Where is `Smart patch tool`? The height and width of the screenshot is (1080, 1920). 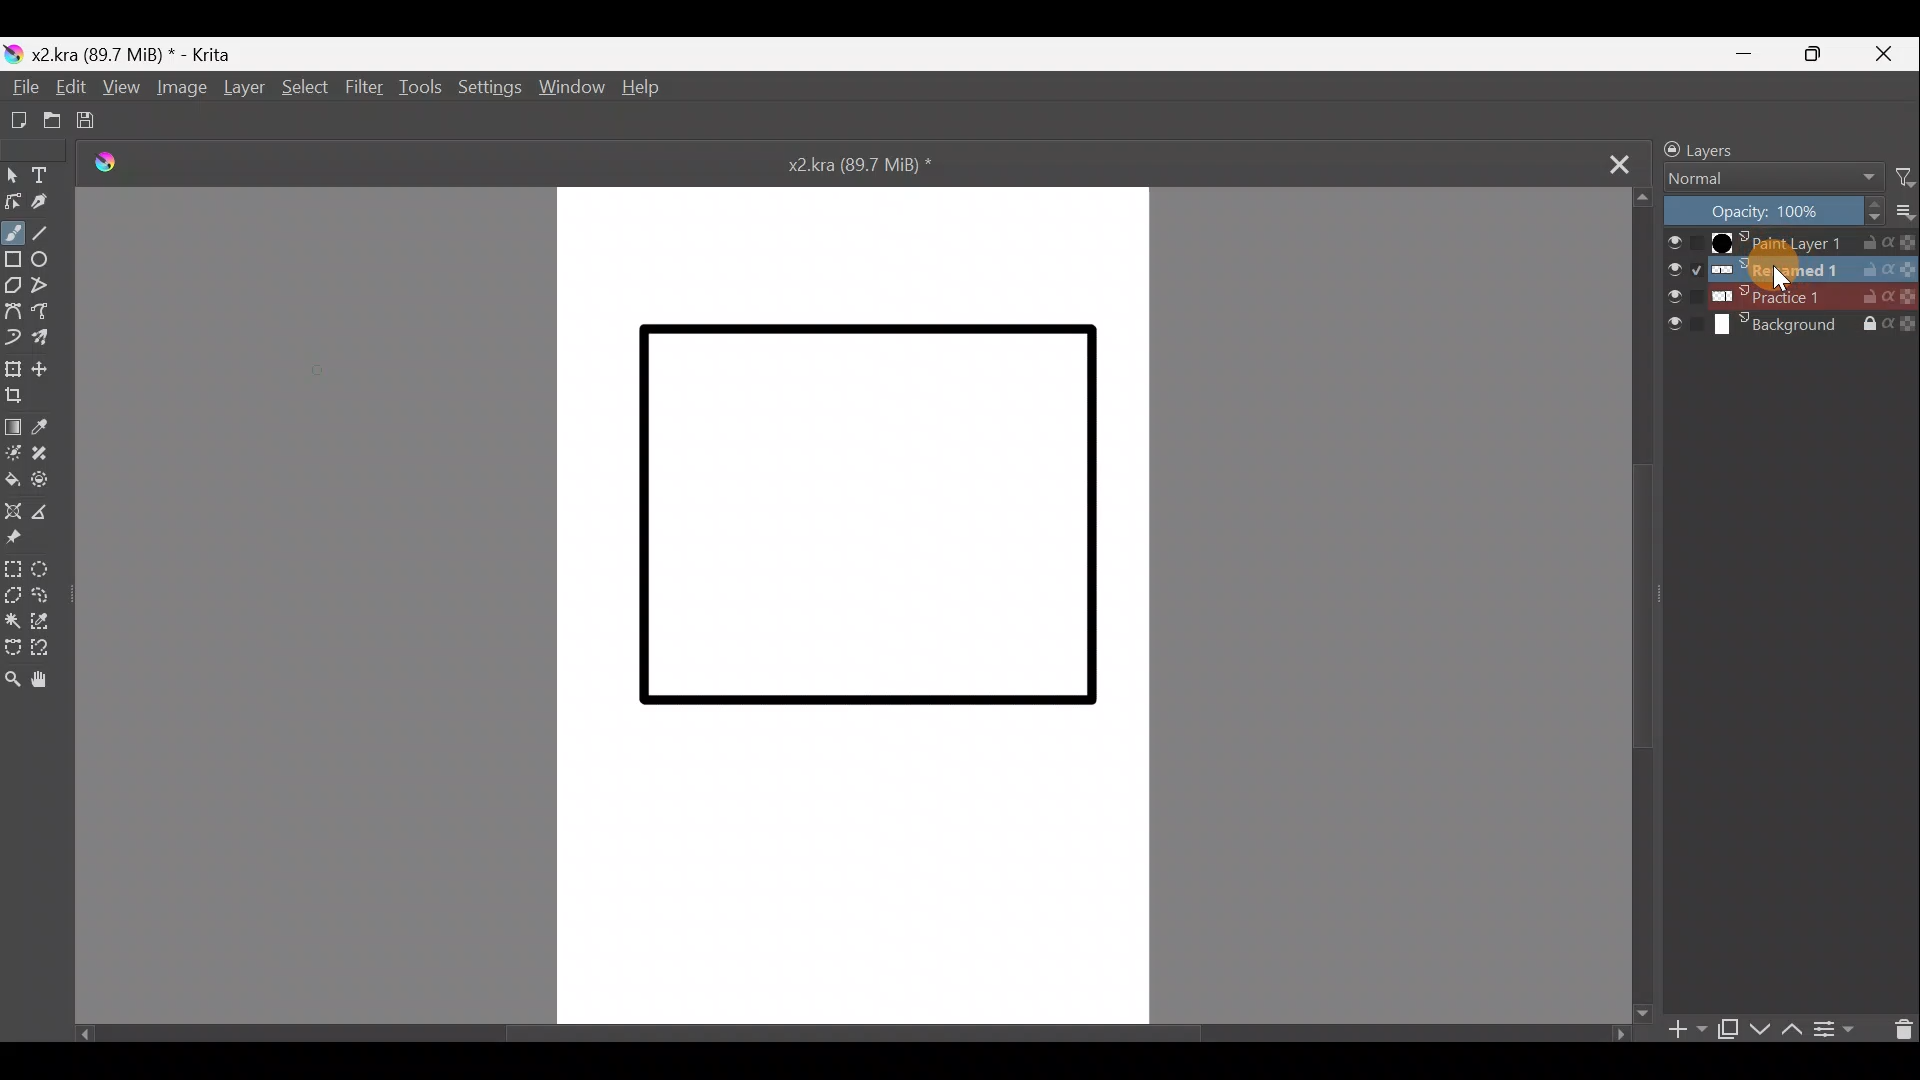 Smart patch tool is located at coordinates (46, 454).